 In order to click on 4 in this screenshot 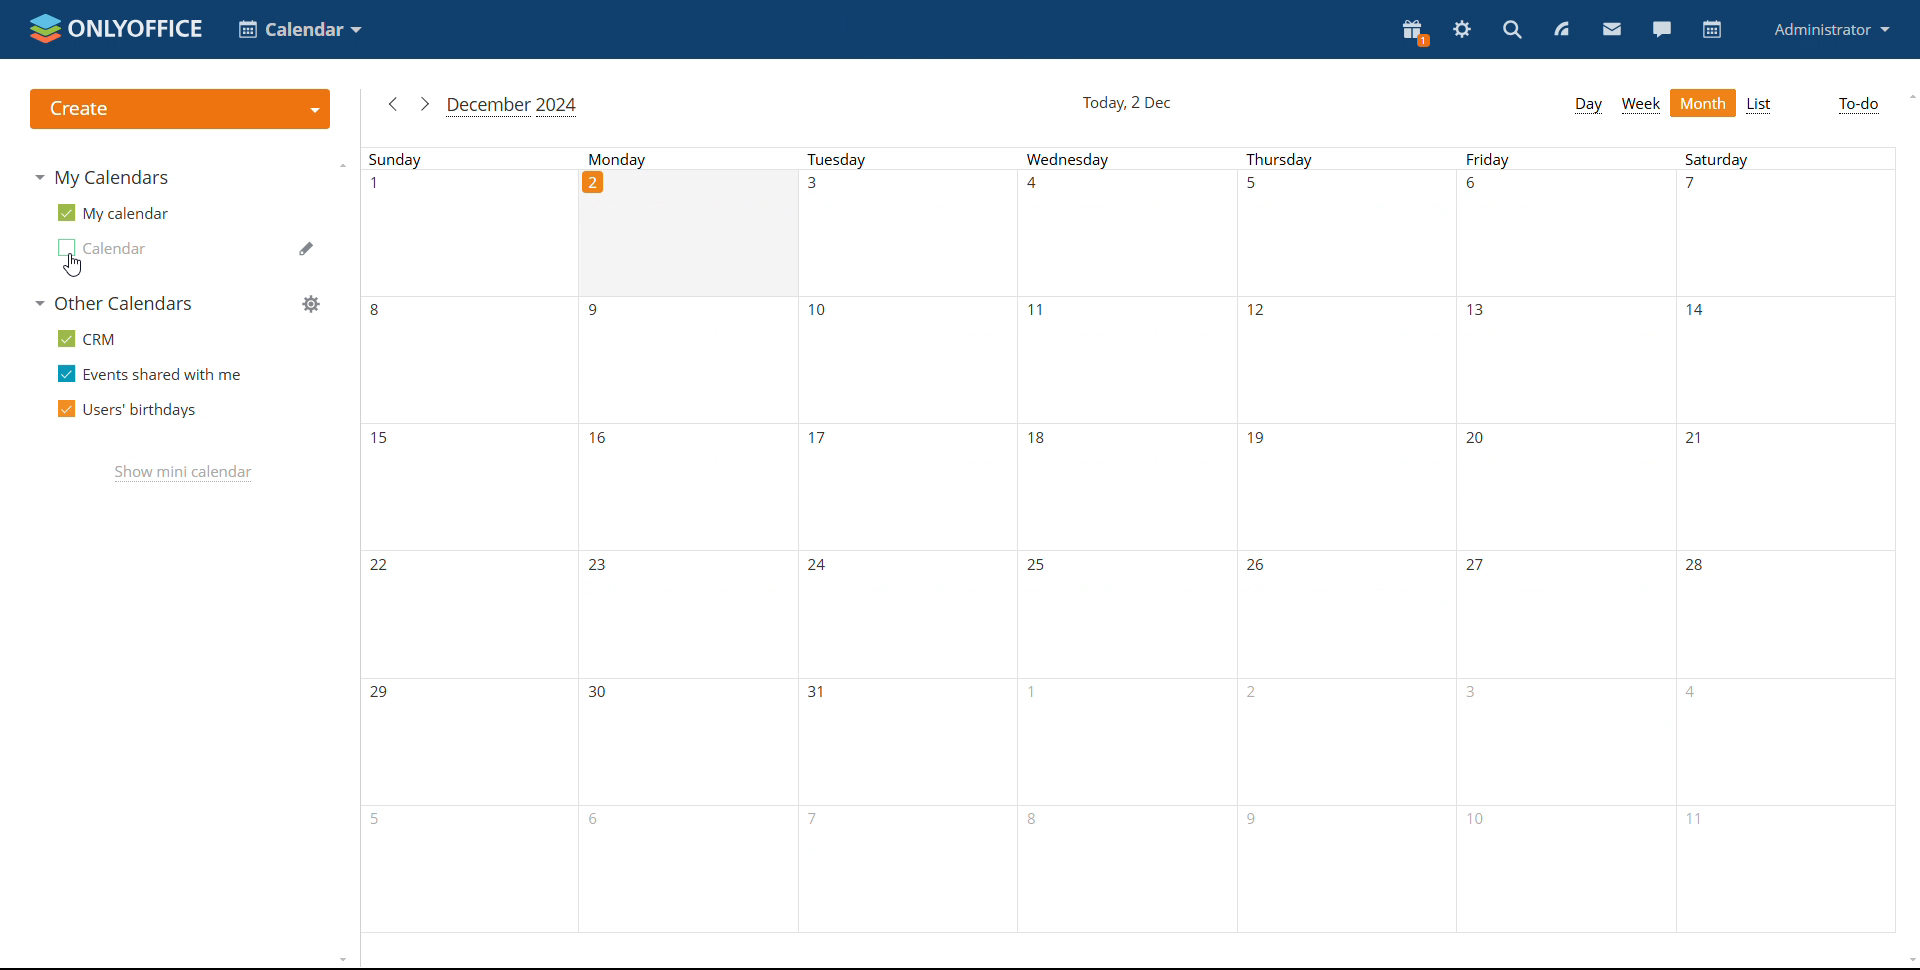, I will do `click(1130, 233)`.